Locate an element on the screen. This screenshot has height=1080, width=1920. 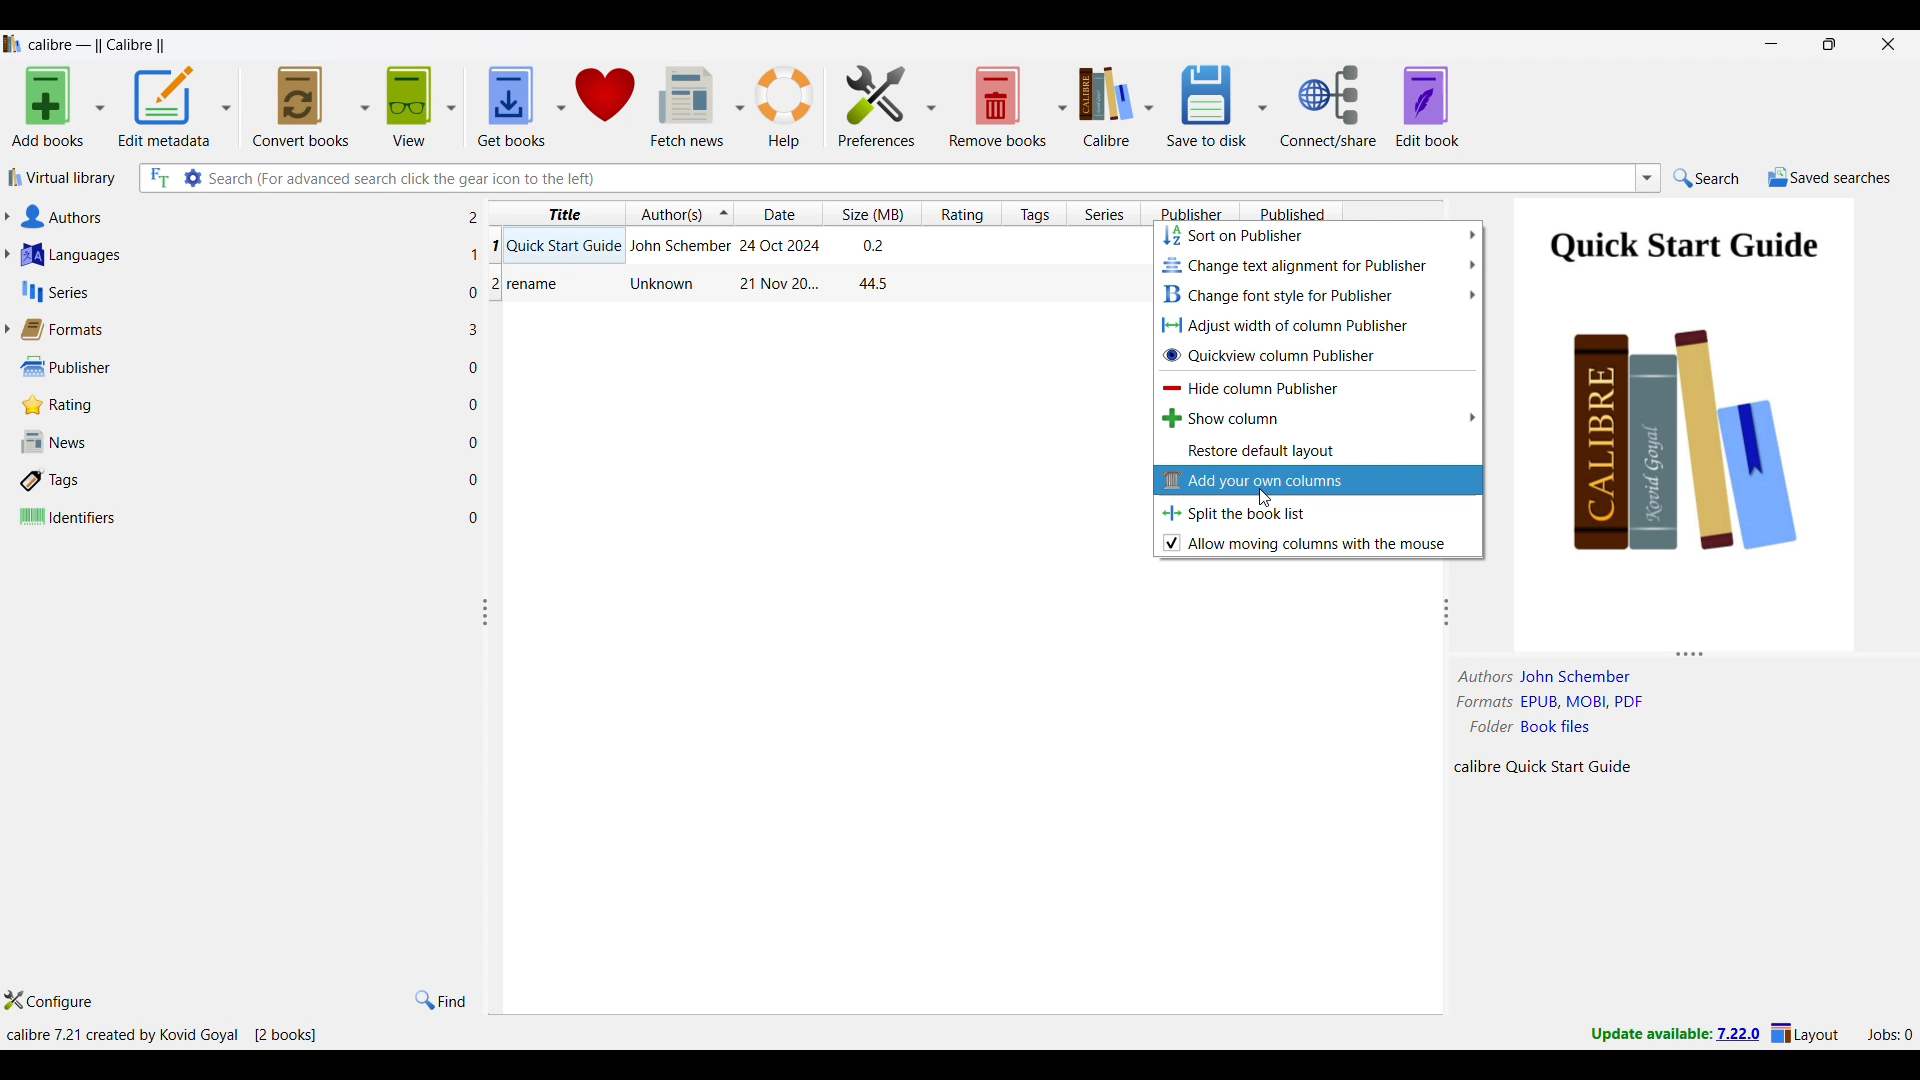
0 is located at coordinates (480, 407).